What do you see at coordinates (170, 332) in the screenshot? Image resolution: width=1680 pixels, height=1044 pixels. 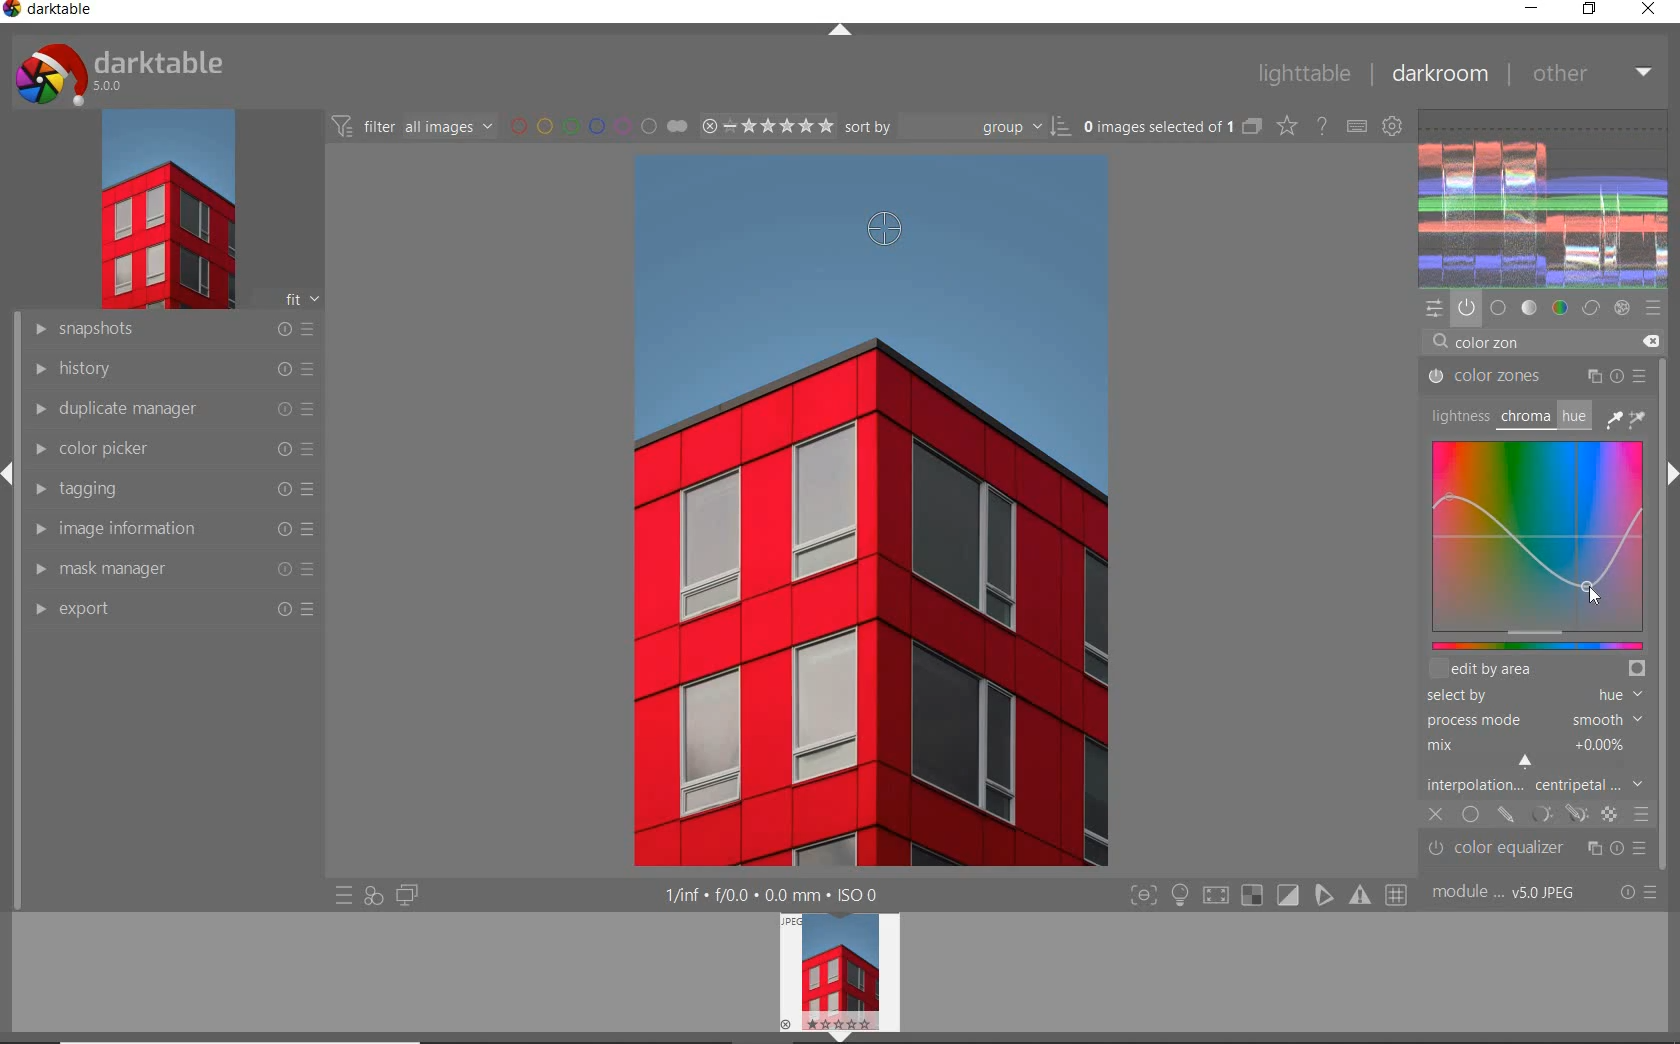 I see `snapshots` at bounding box center [170, 332].